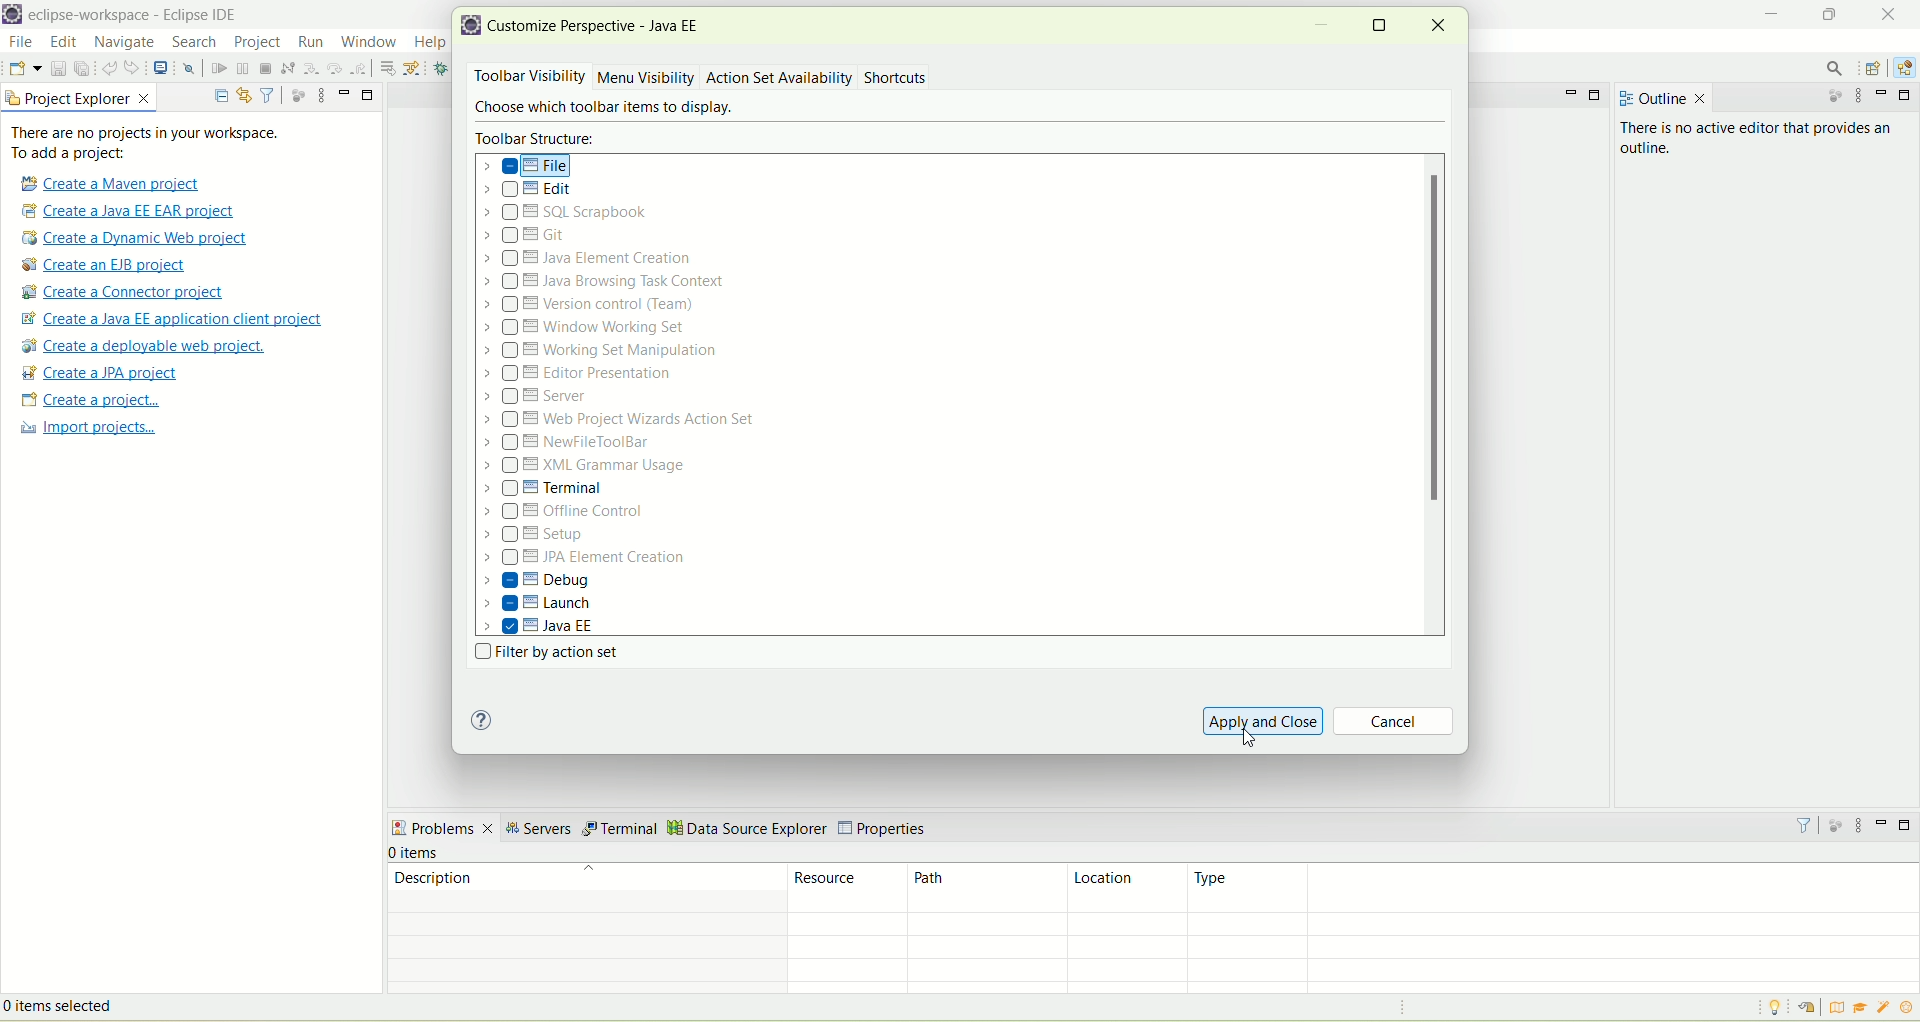 The height and width of the screenshot is (1022, 1920). Describe the element at coordinates (1322, 29) in the screenshot. I see `minimize` at that location.